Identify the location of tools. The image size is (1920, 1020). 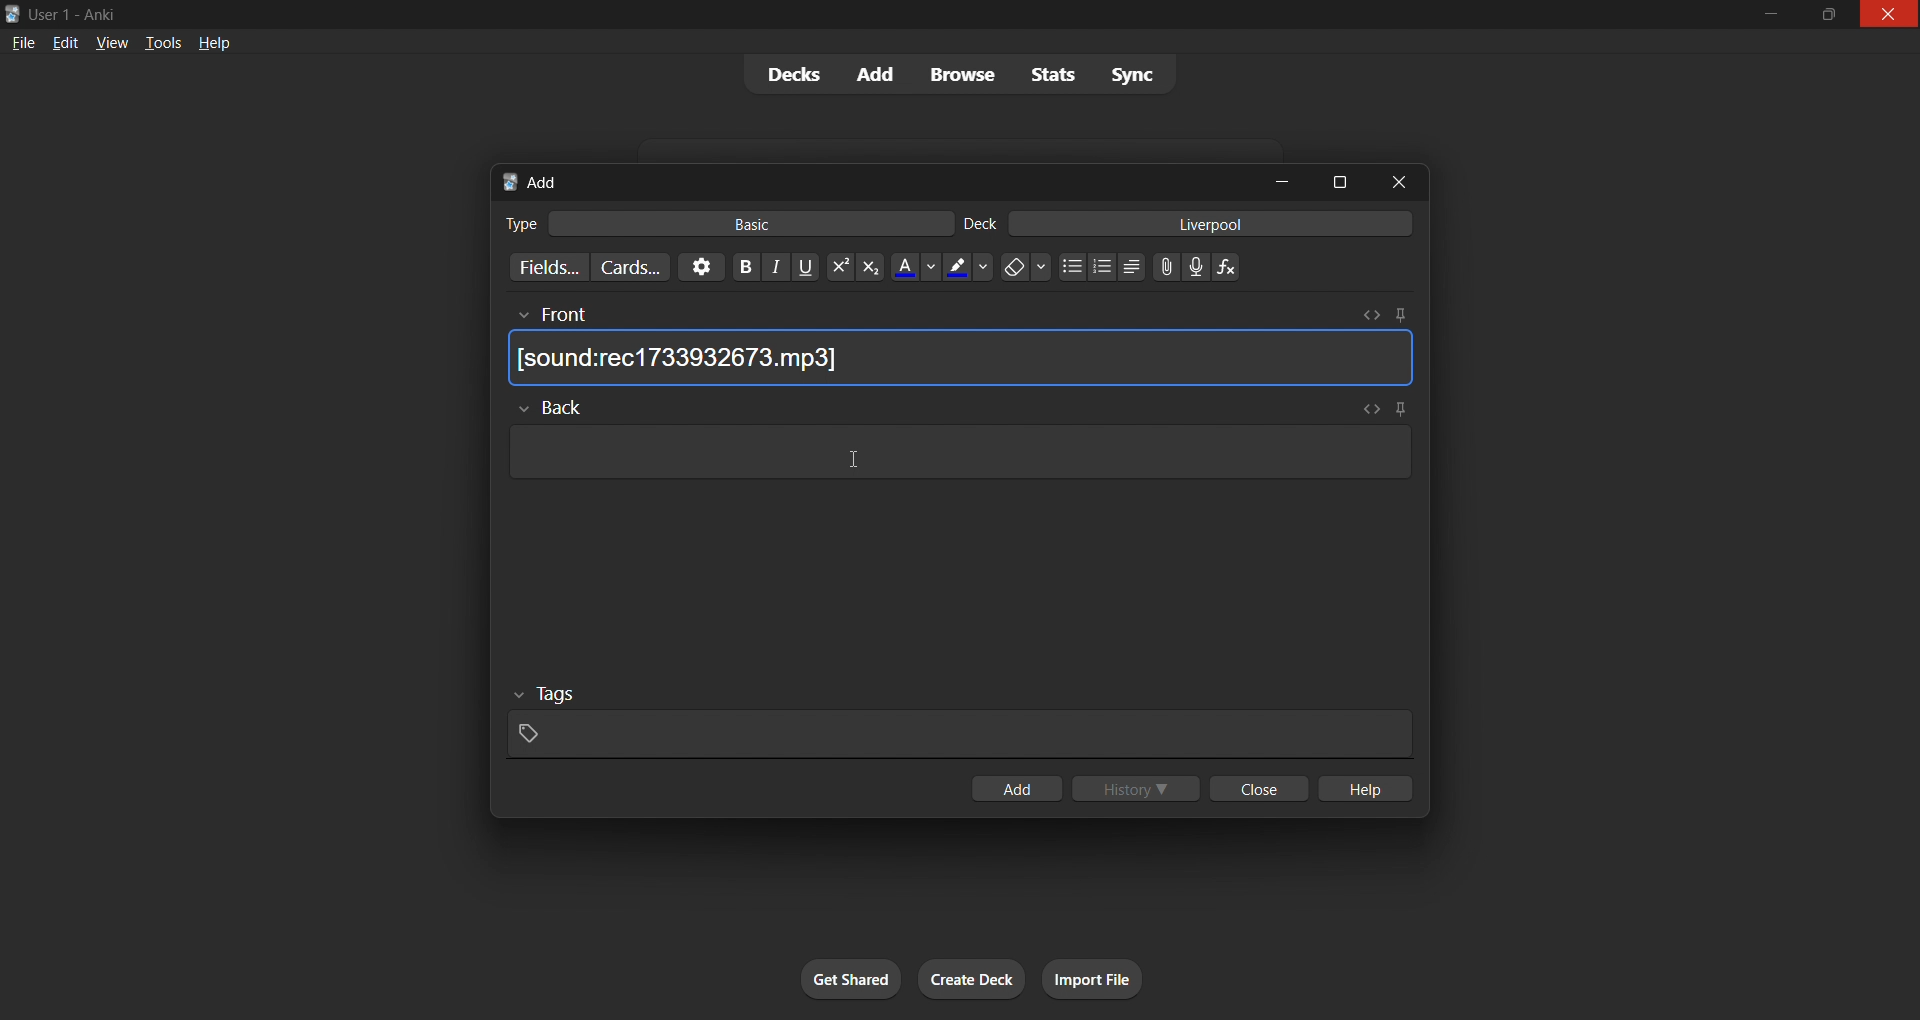
(162, 45).